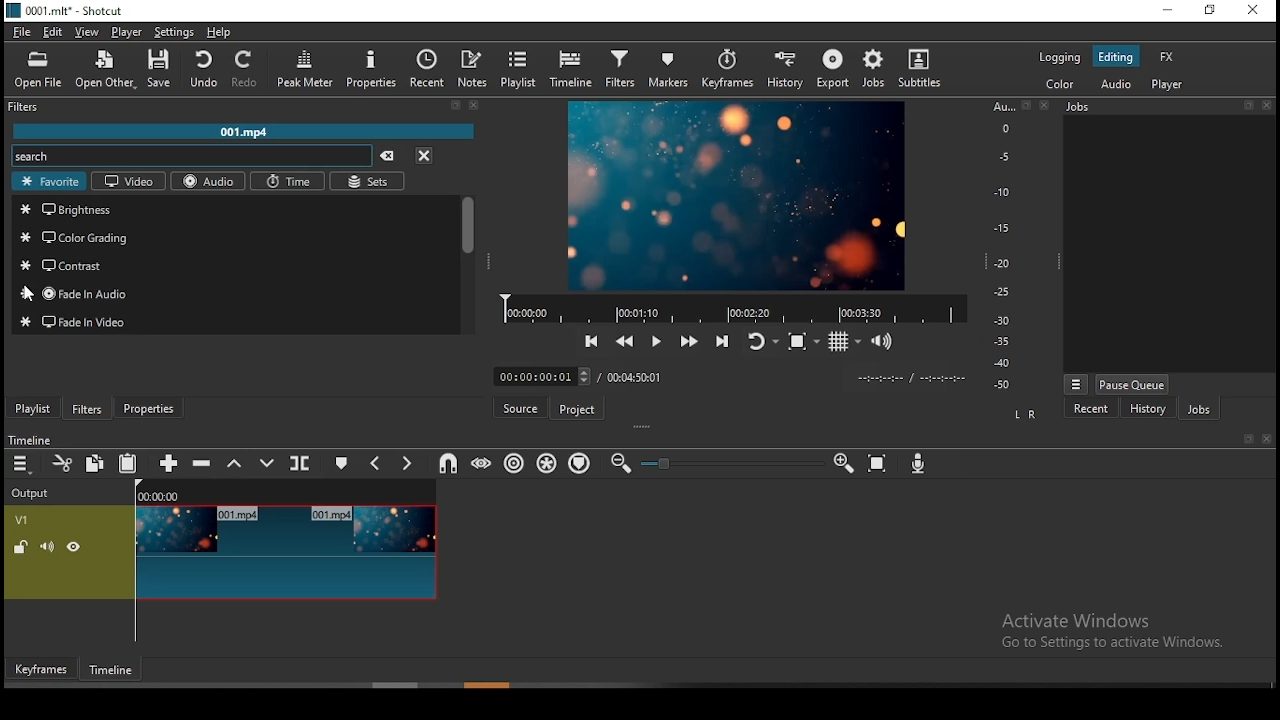 The height and width of the screenshot is (720, 1280). What do you see at coordinates (1170, 108) in the screenshot?
I see `Jobs` at bounding box center [1170, 108].